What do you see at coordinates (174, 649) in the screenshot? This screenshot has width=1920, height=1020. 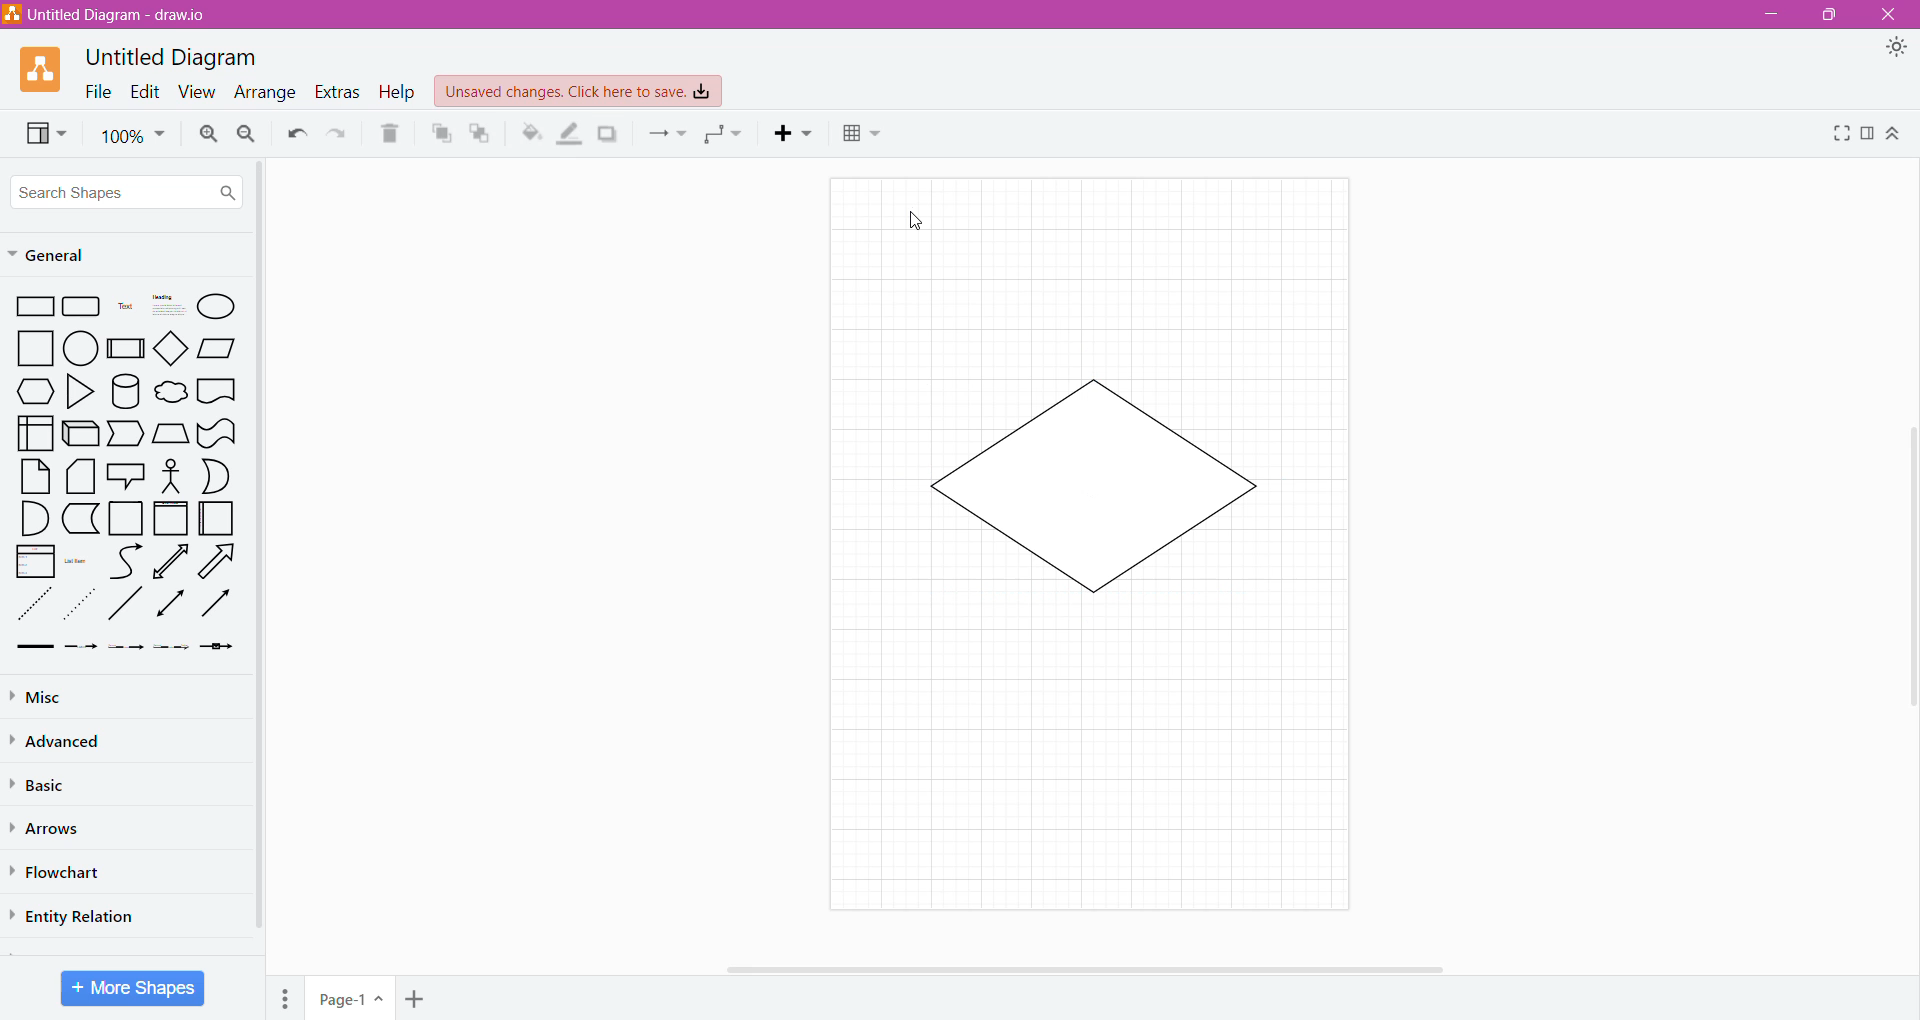 I see `Connector with 3 Labels` at bounding box center [174, 649].